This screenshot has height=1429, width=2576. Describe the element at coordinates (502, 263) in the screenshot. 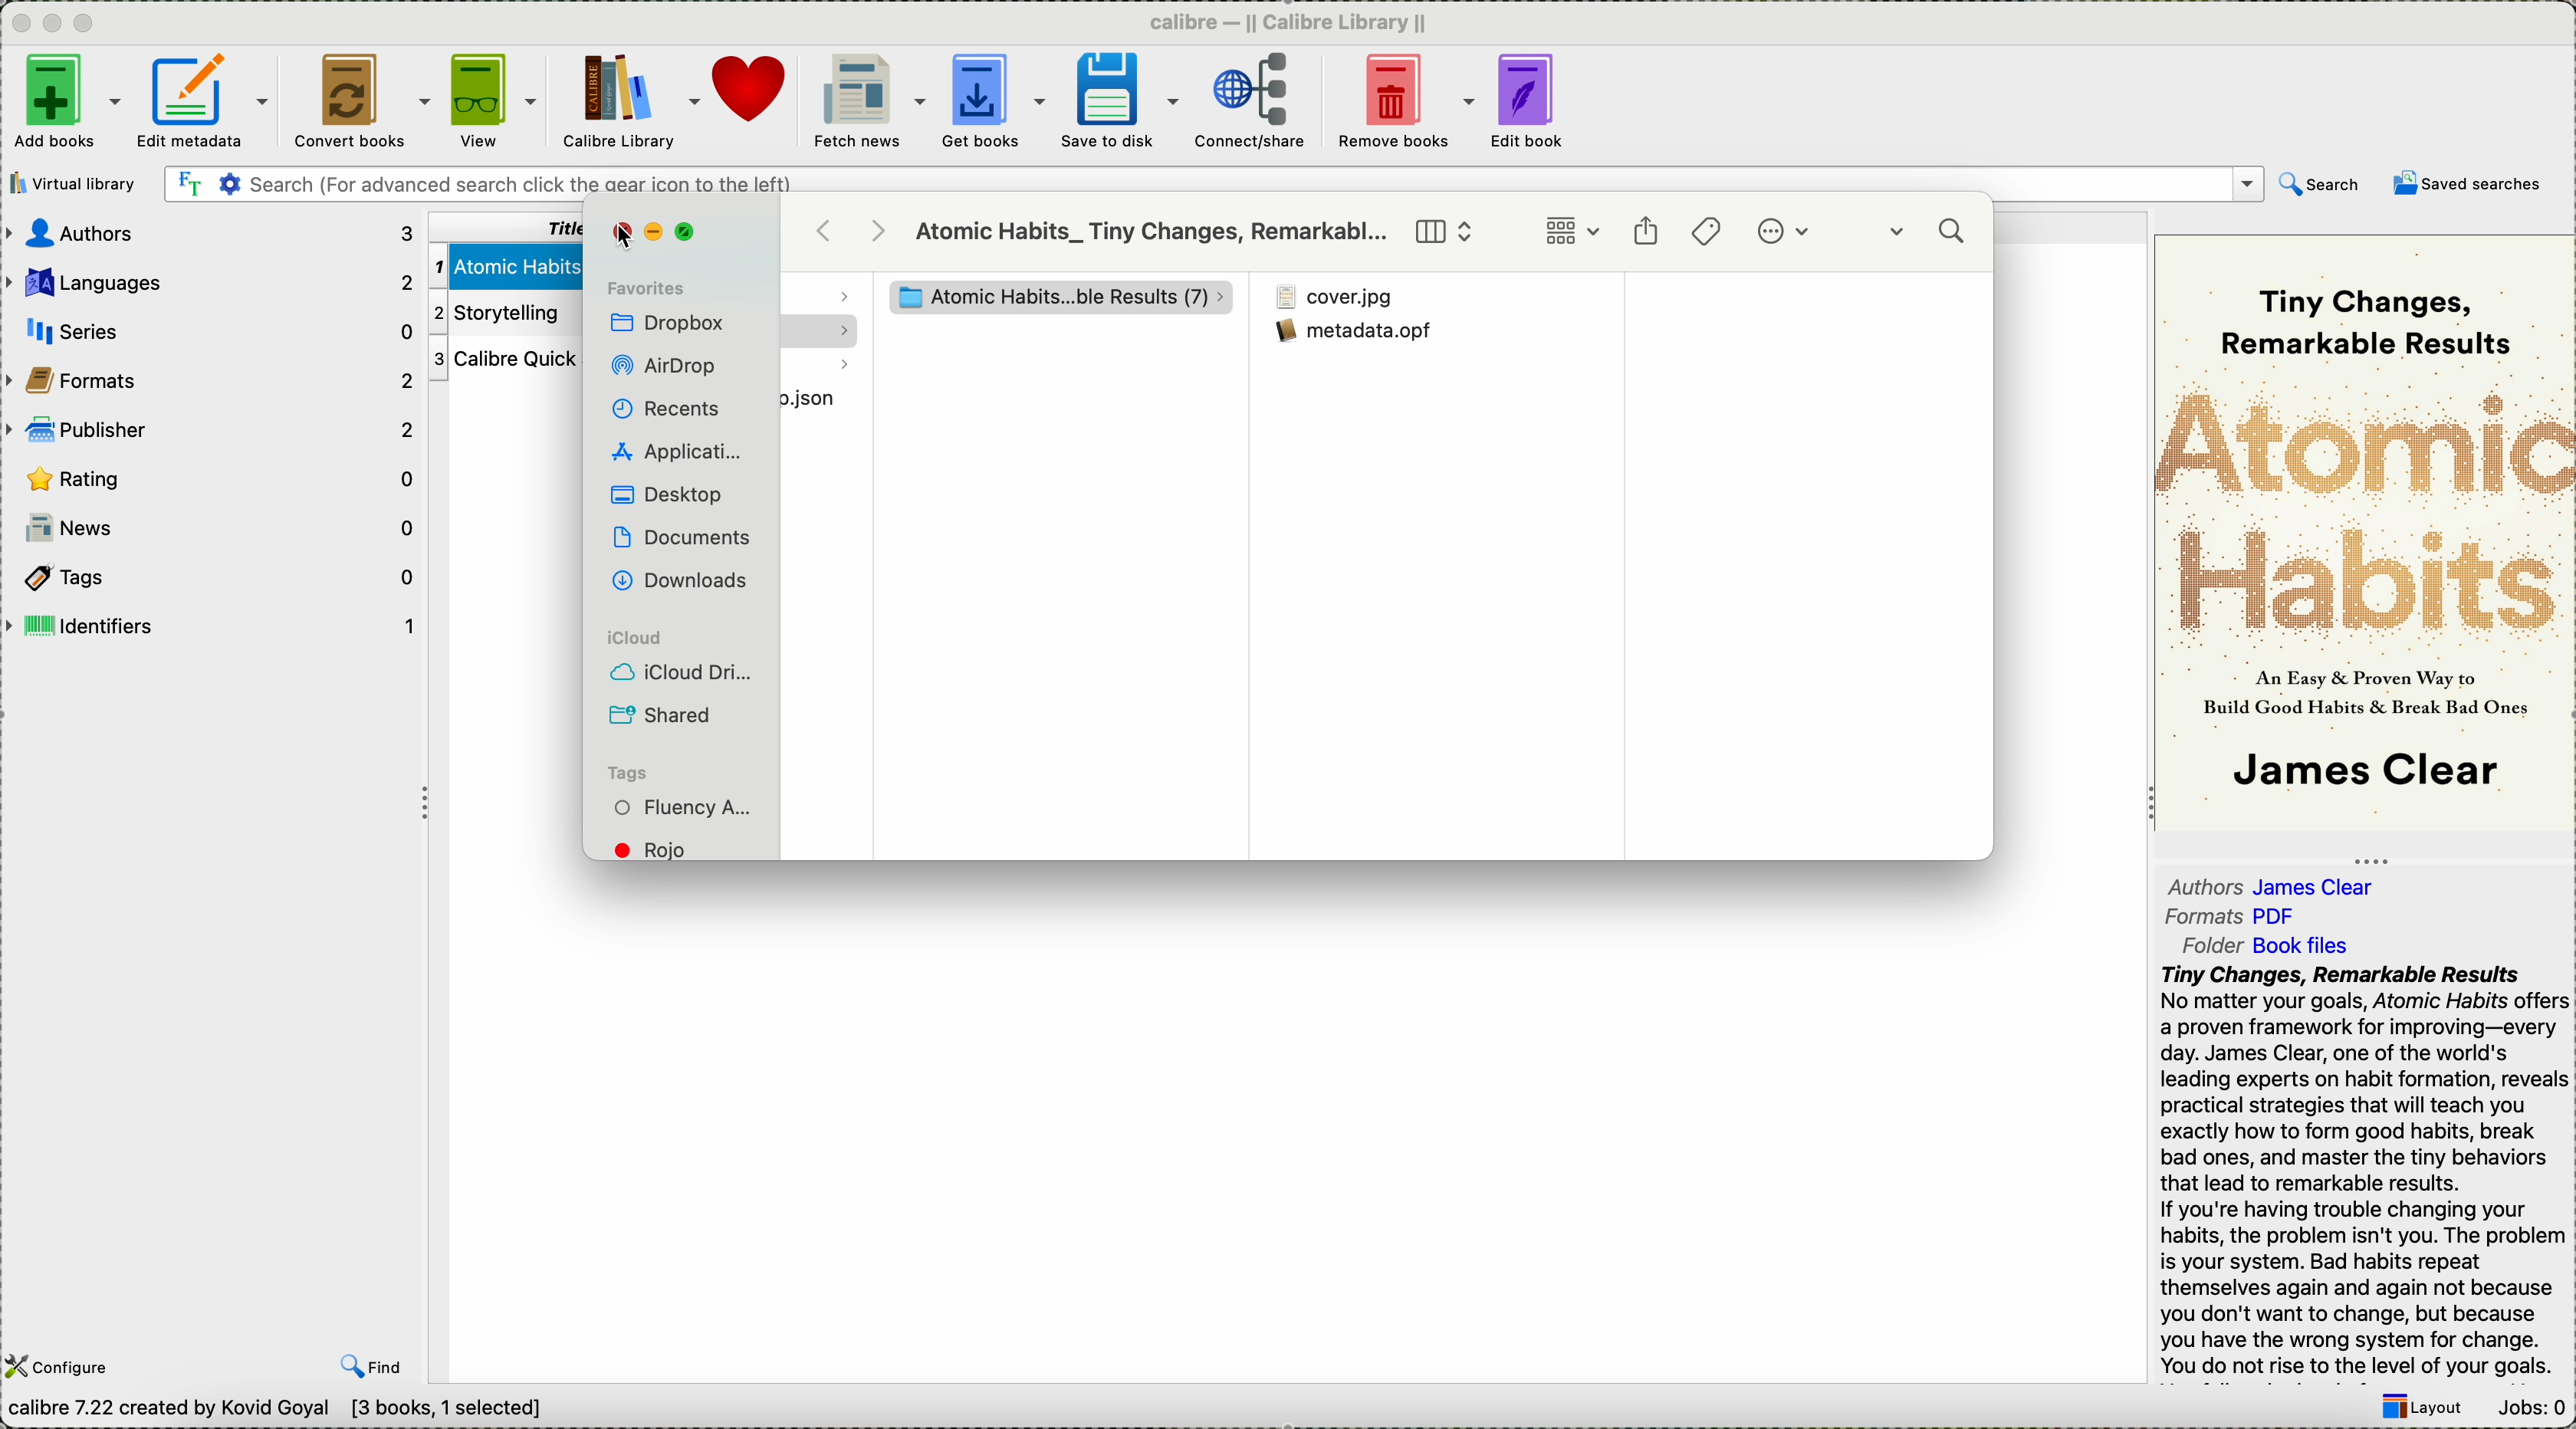

I see `click on first book` at that location.